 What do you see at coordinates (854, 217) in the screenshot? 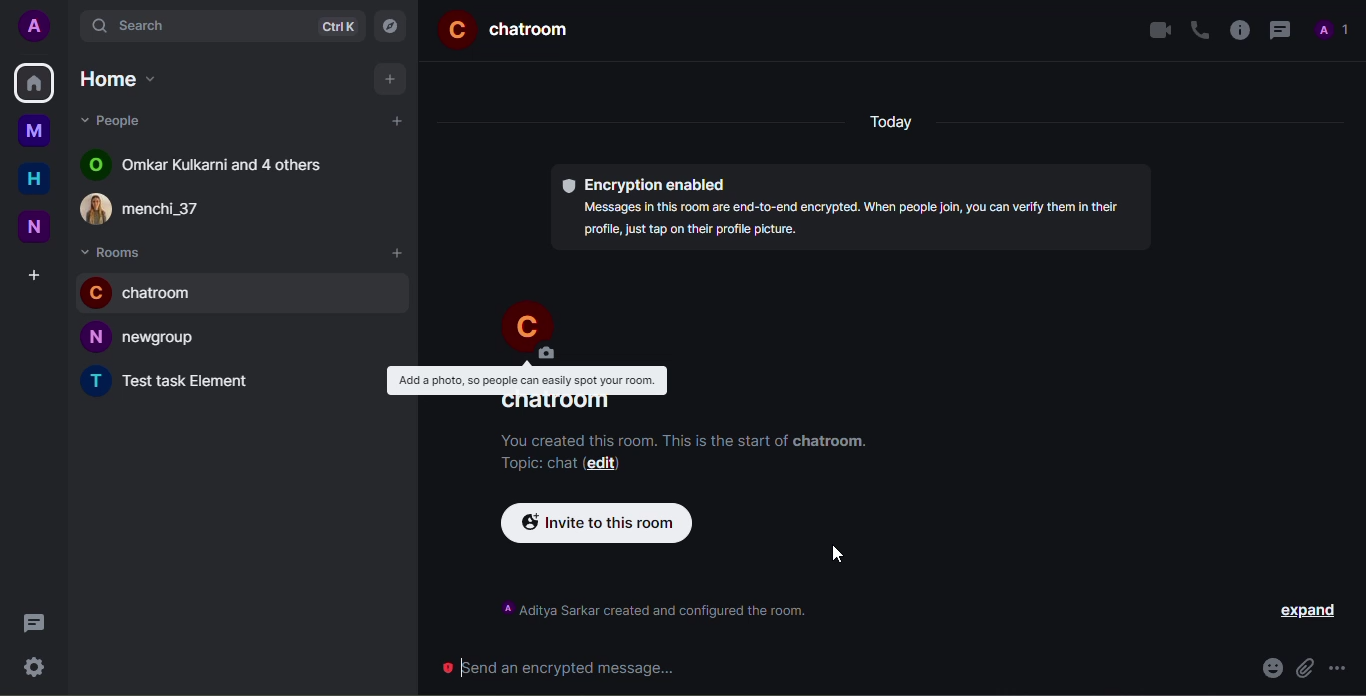
I see `Messages in this room are end-to-end encrypted. When people Join, you can verify them in their
profile, just tap on their profile picture.` at bounding box center [854, 217].